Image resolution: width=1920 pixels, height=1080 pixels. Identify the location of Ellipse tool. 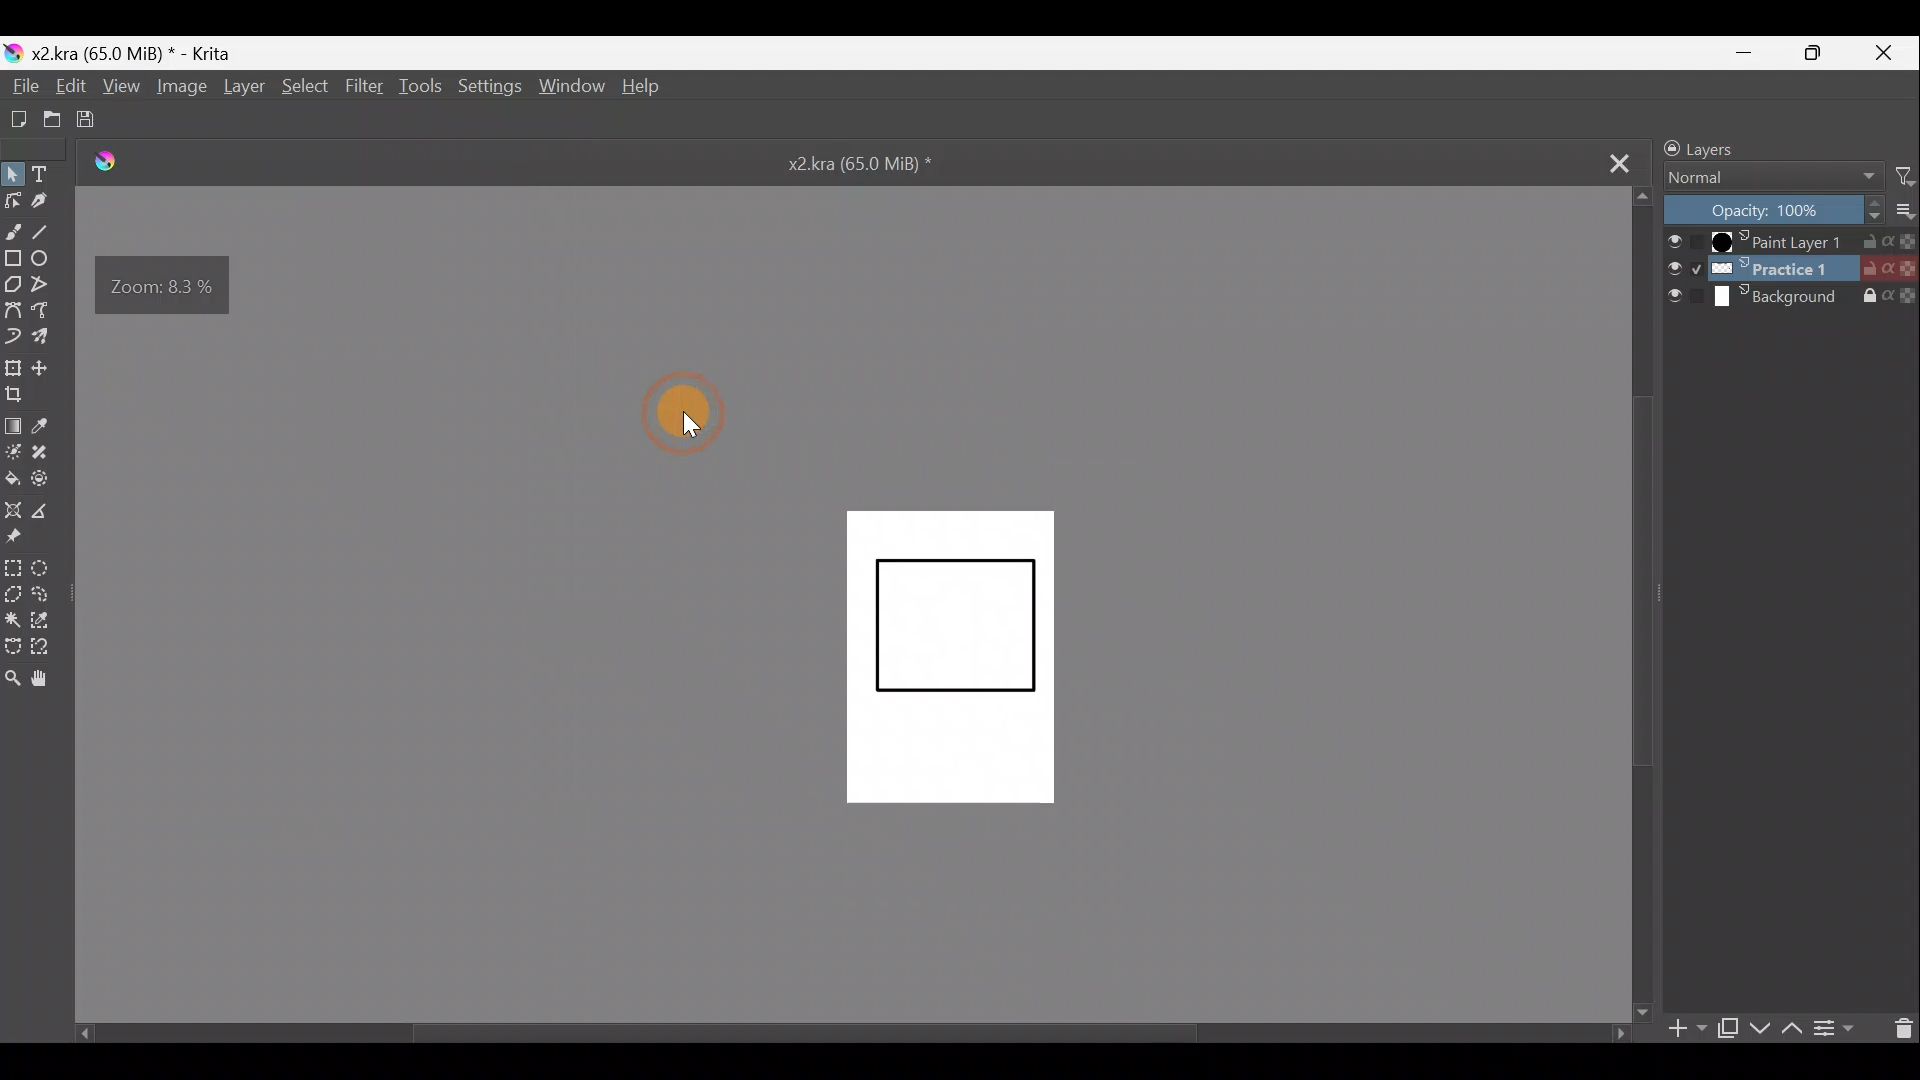
(46, 258).